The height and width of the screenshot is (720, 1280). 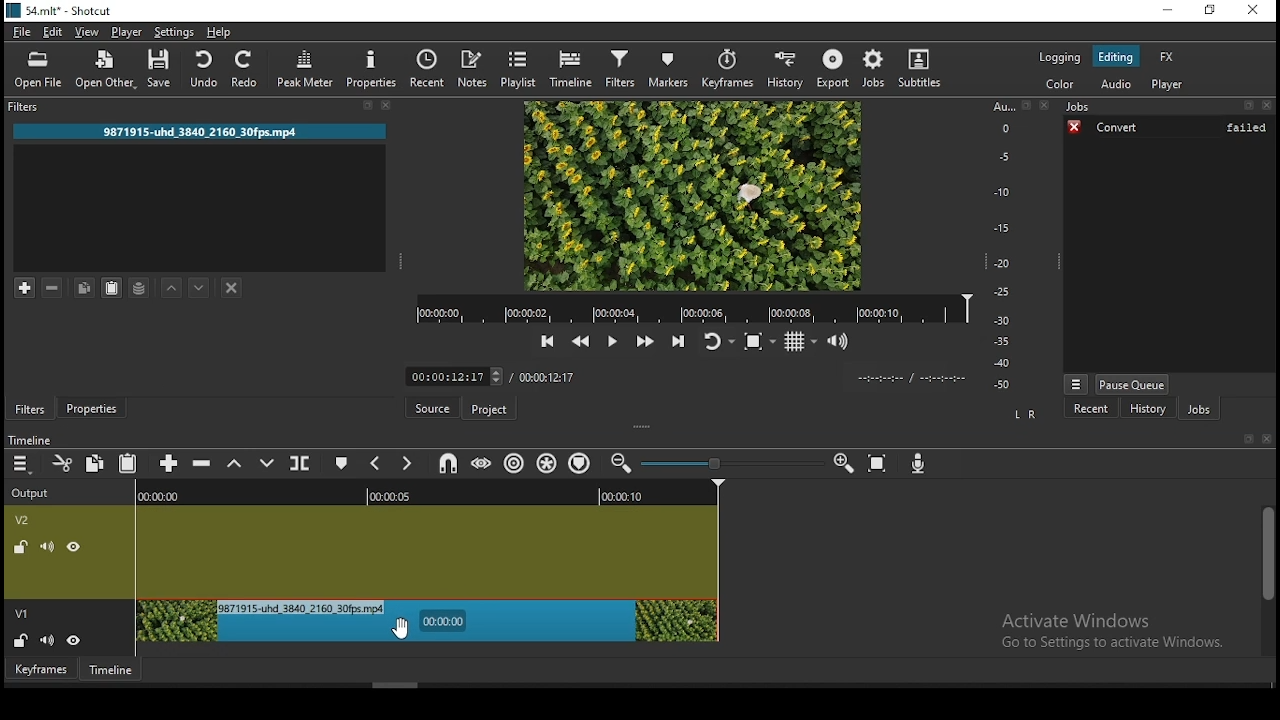 What do you see at coordinates (95, 462) in the screenshot?
I see `copy` at bounding box center [95, 462].